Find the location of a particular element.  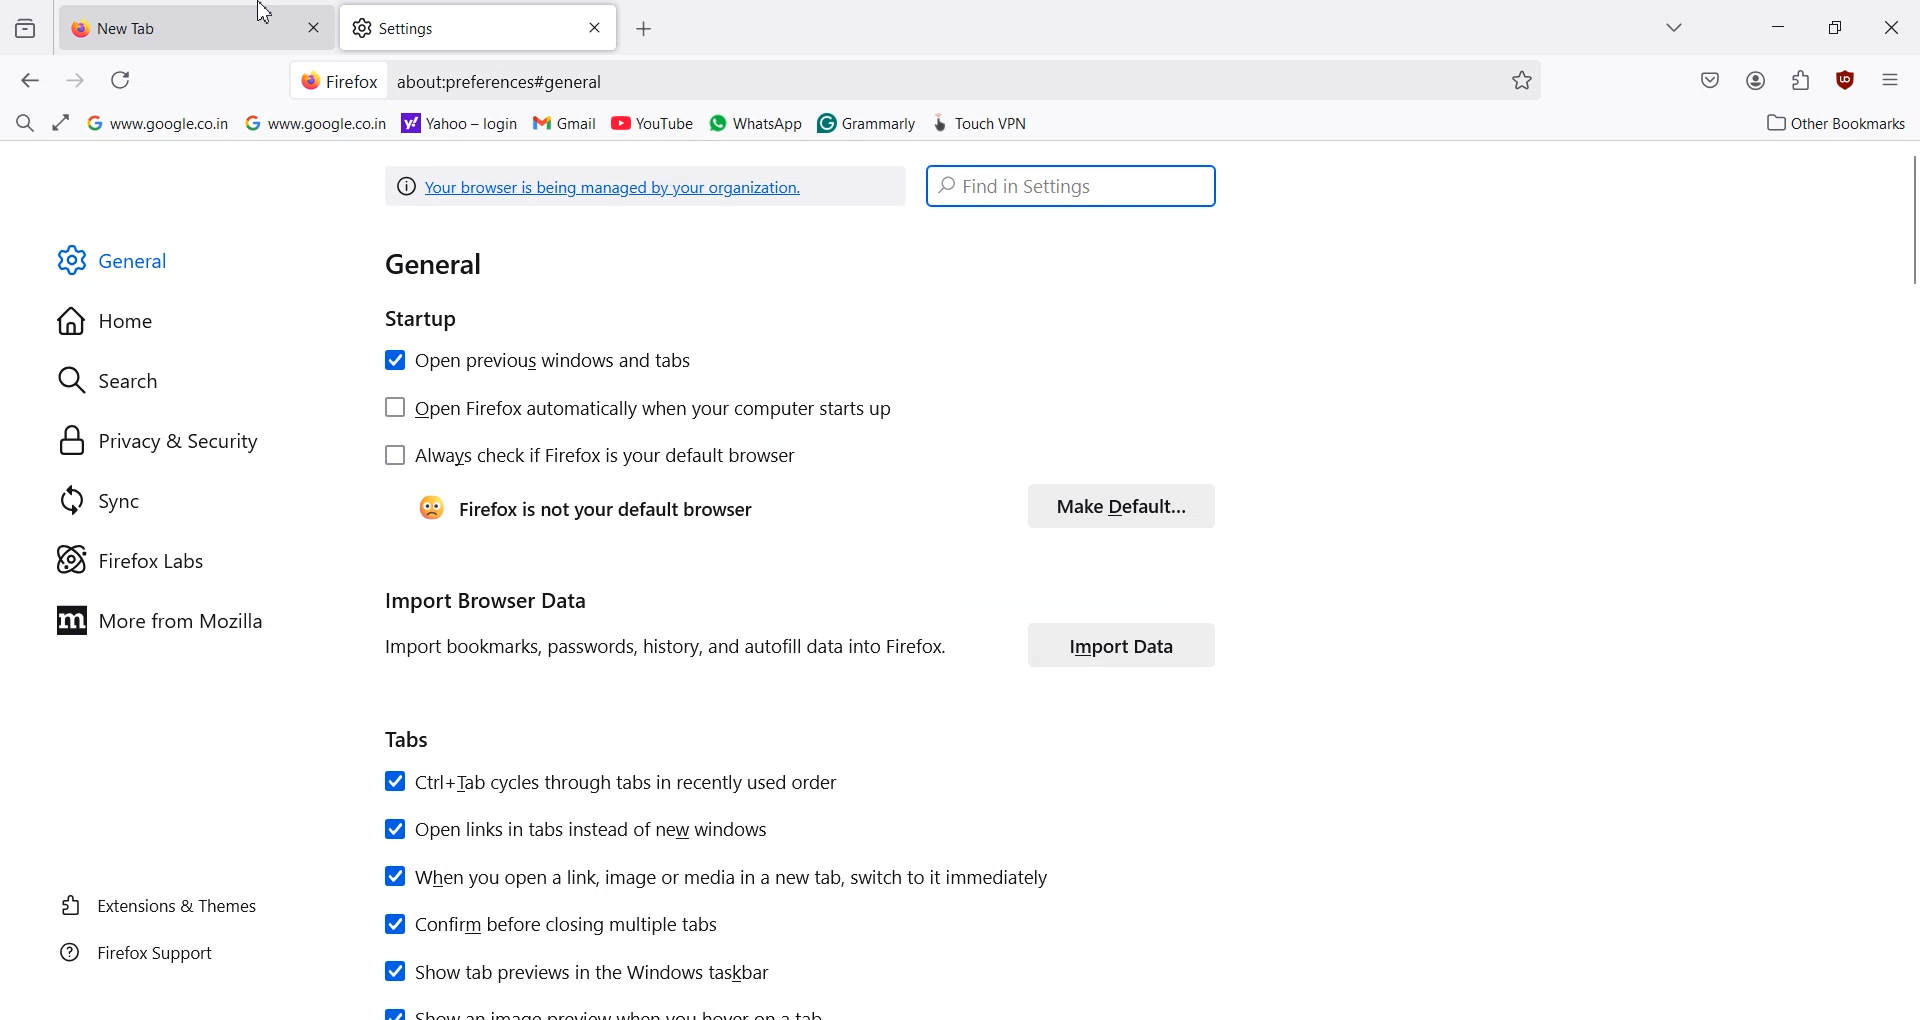

Firefox Labs is located at coordinates (134, 559).